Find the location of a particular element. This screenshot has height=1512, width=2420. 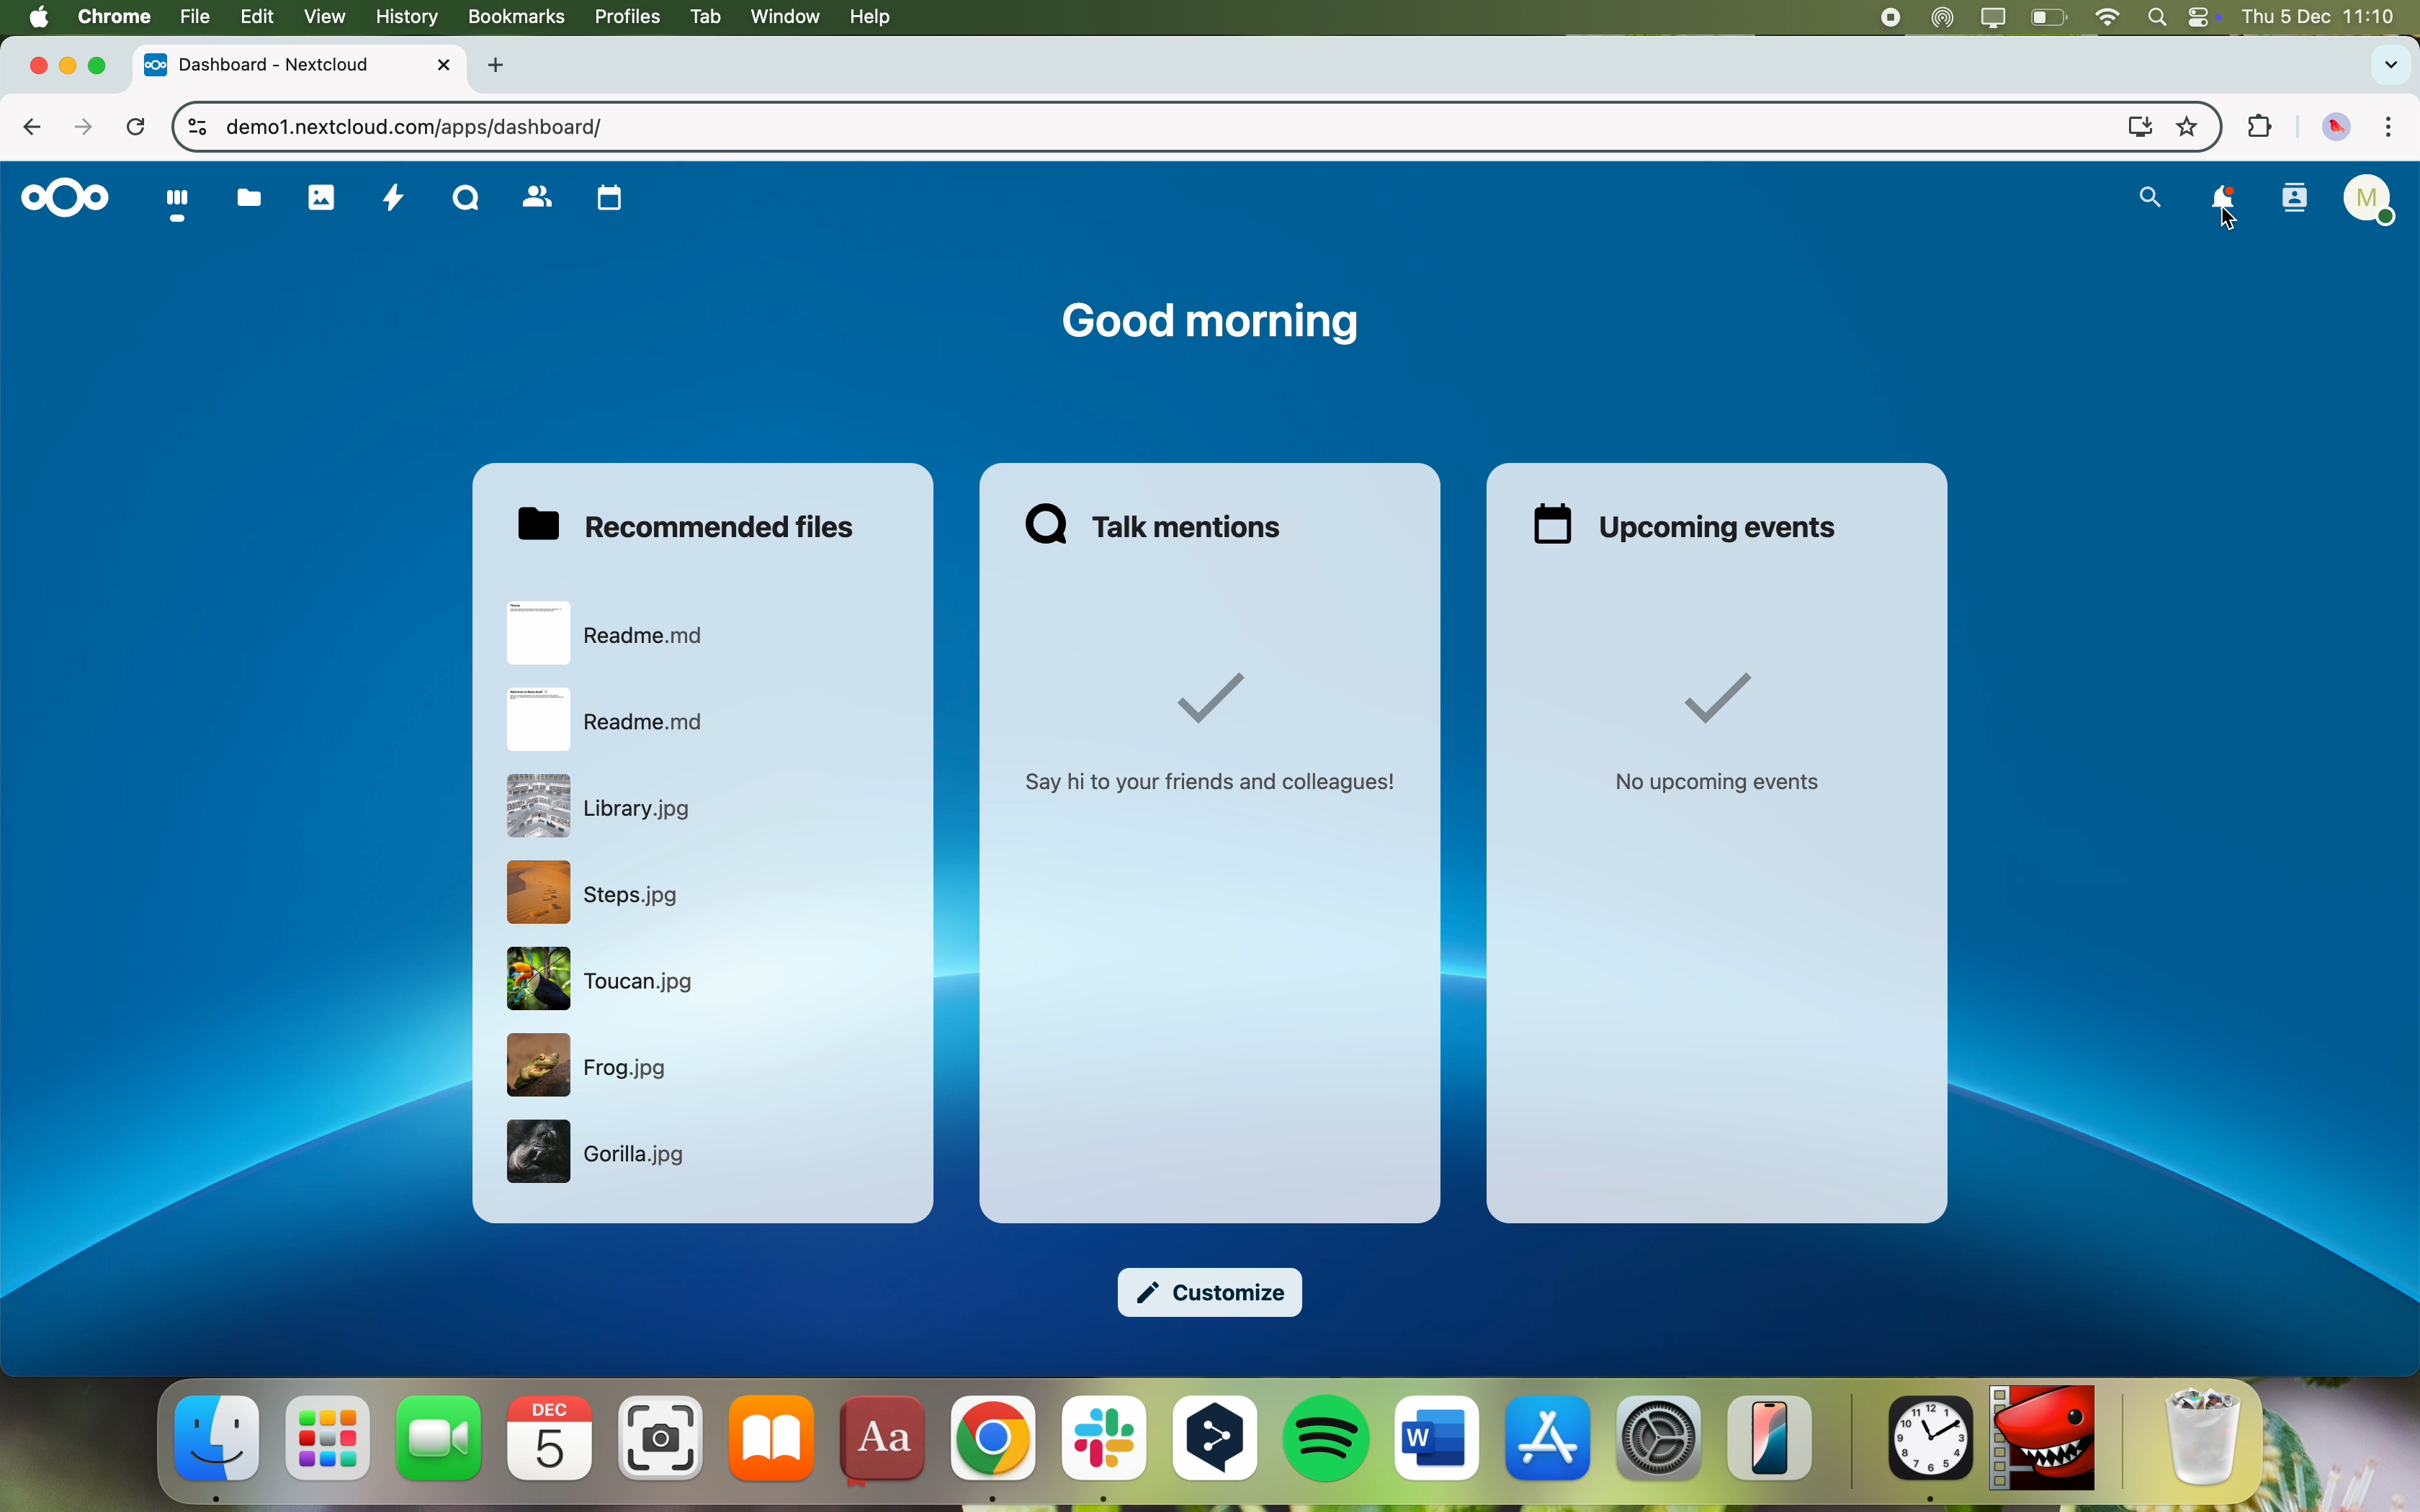

spotlight search is located at coordinates (2157, 16).